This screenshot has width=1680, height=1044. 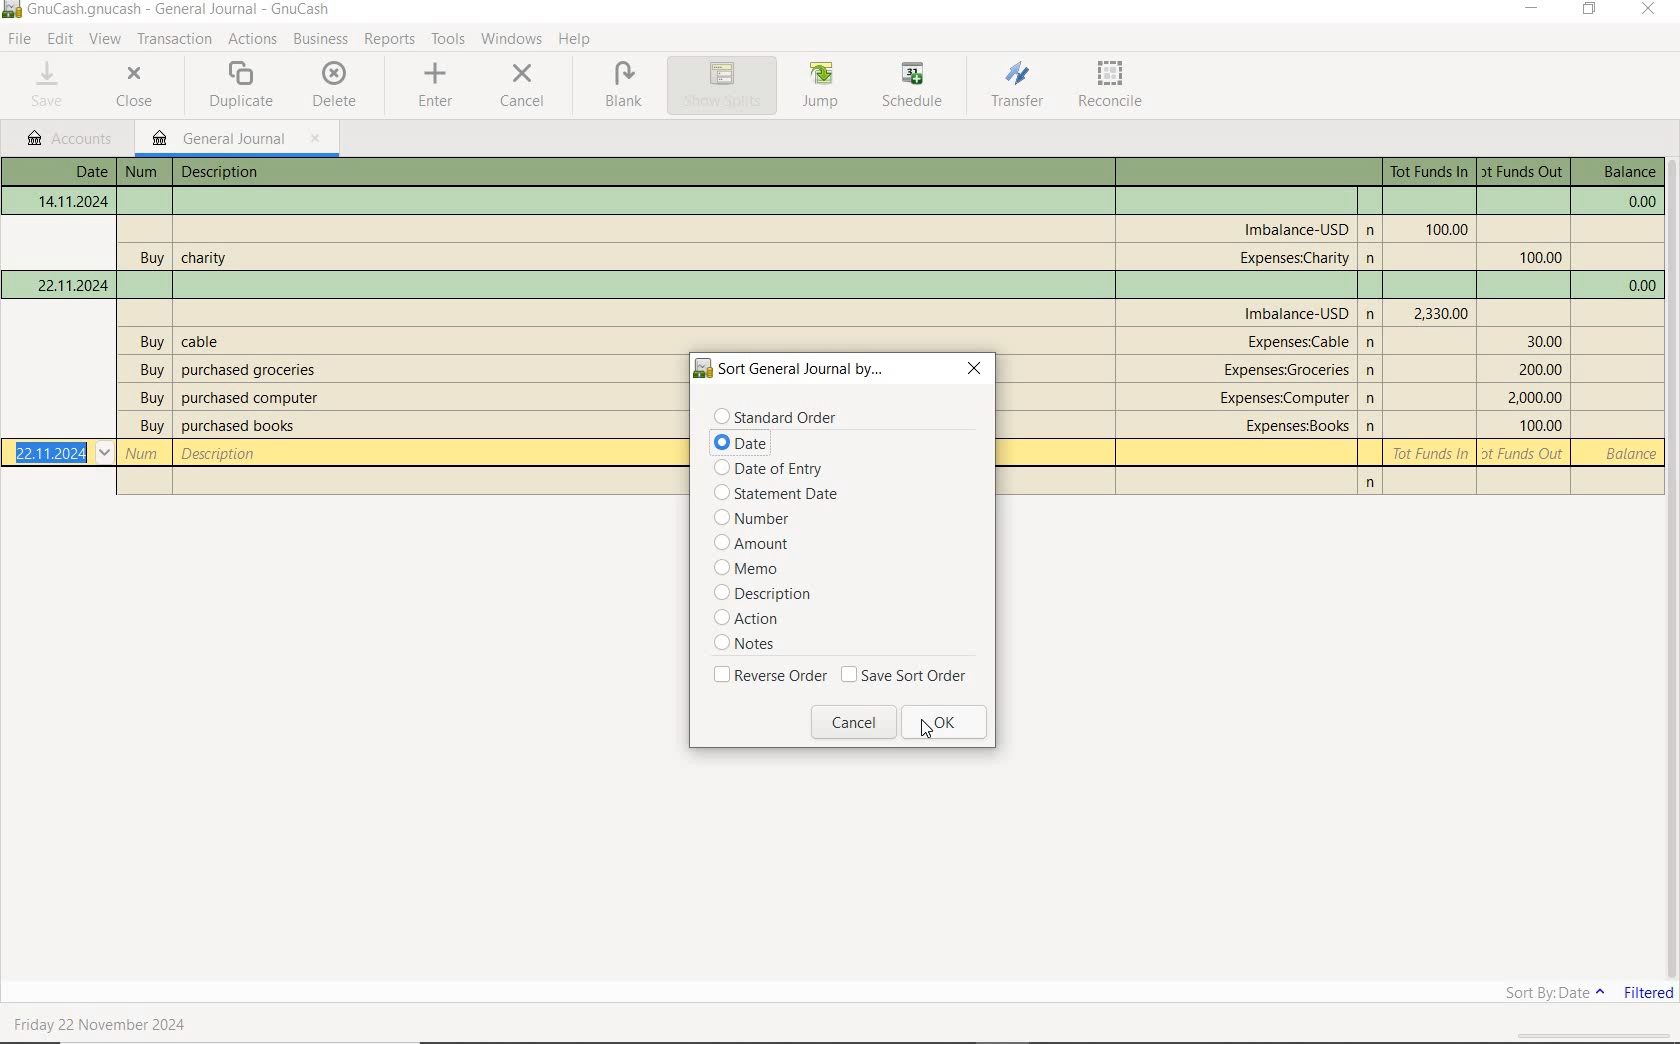 What do you see at coordinates (1371, 485) in the screenshot?
I see `n` at bounding box center [1371, 485].